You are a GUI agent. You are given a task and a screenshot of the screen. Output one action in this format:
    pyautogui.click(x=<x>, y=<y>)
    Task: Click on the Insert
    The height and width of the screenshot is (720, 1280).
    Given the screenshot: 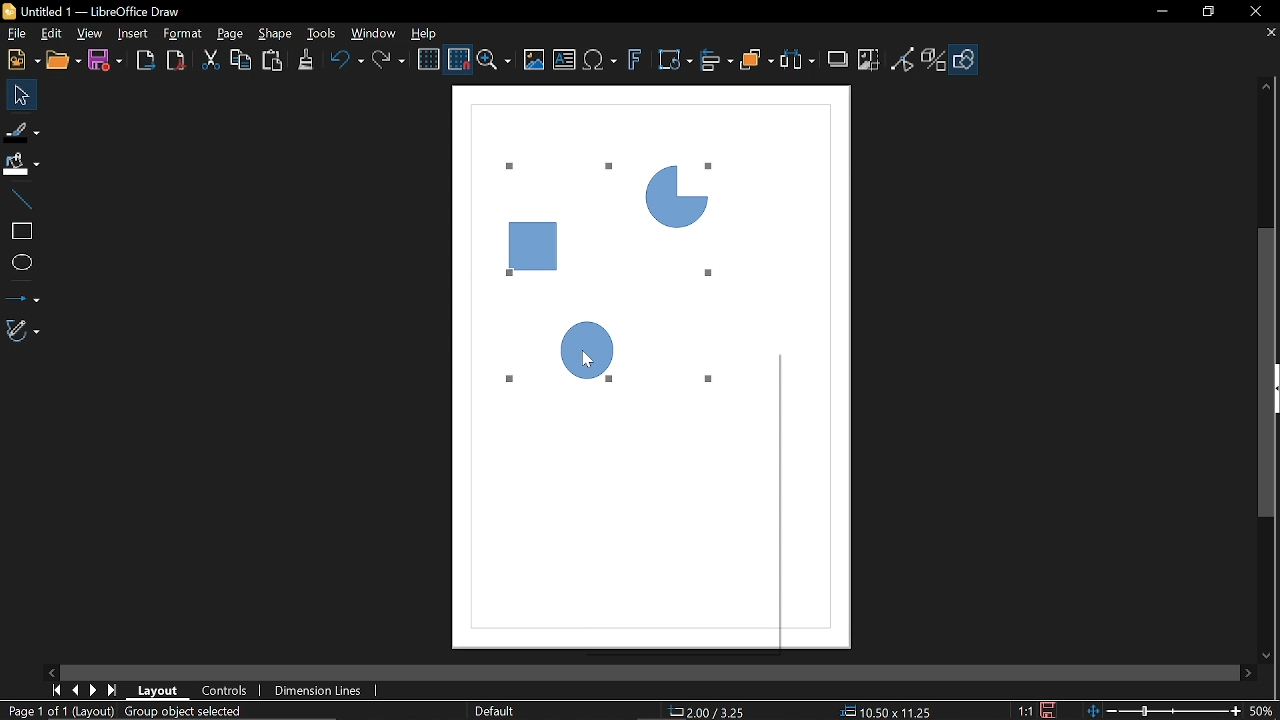 What is the action you would take?
    pyautogui.click(x=131, y=35)
    